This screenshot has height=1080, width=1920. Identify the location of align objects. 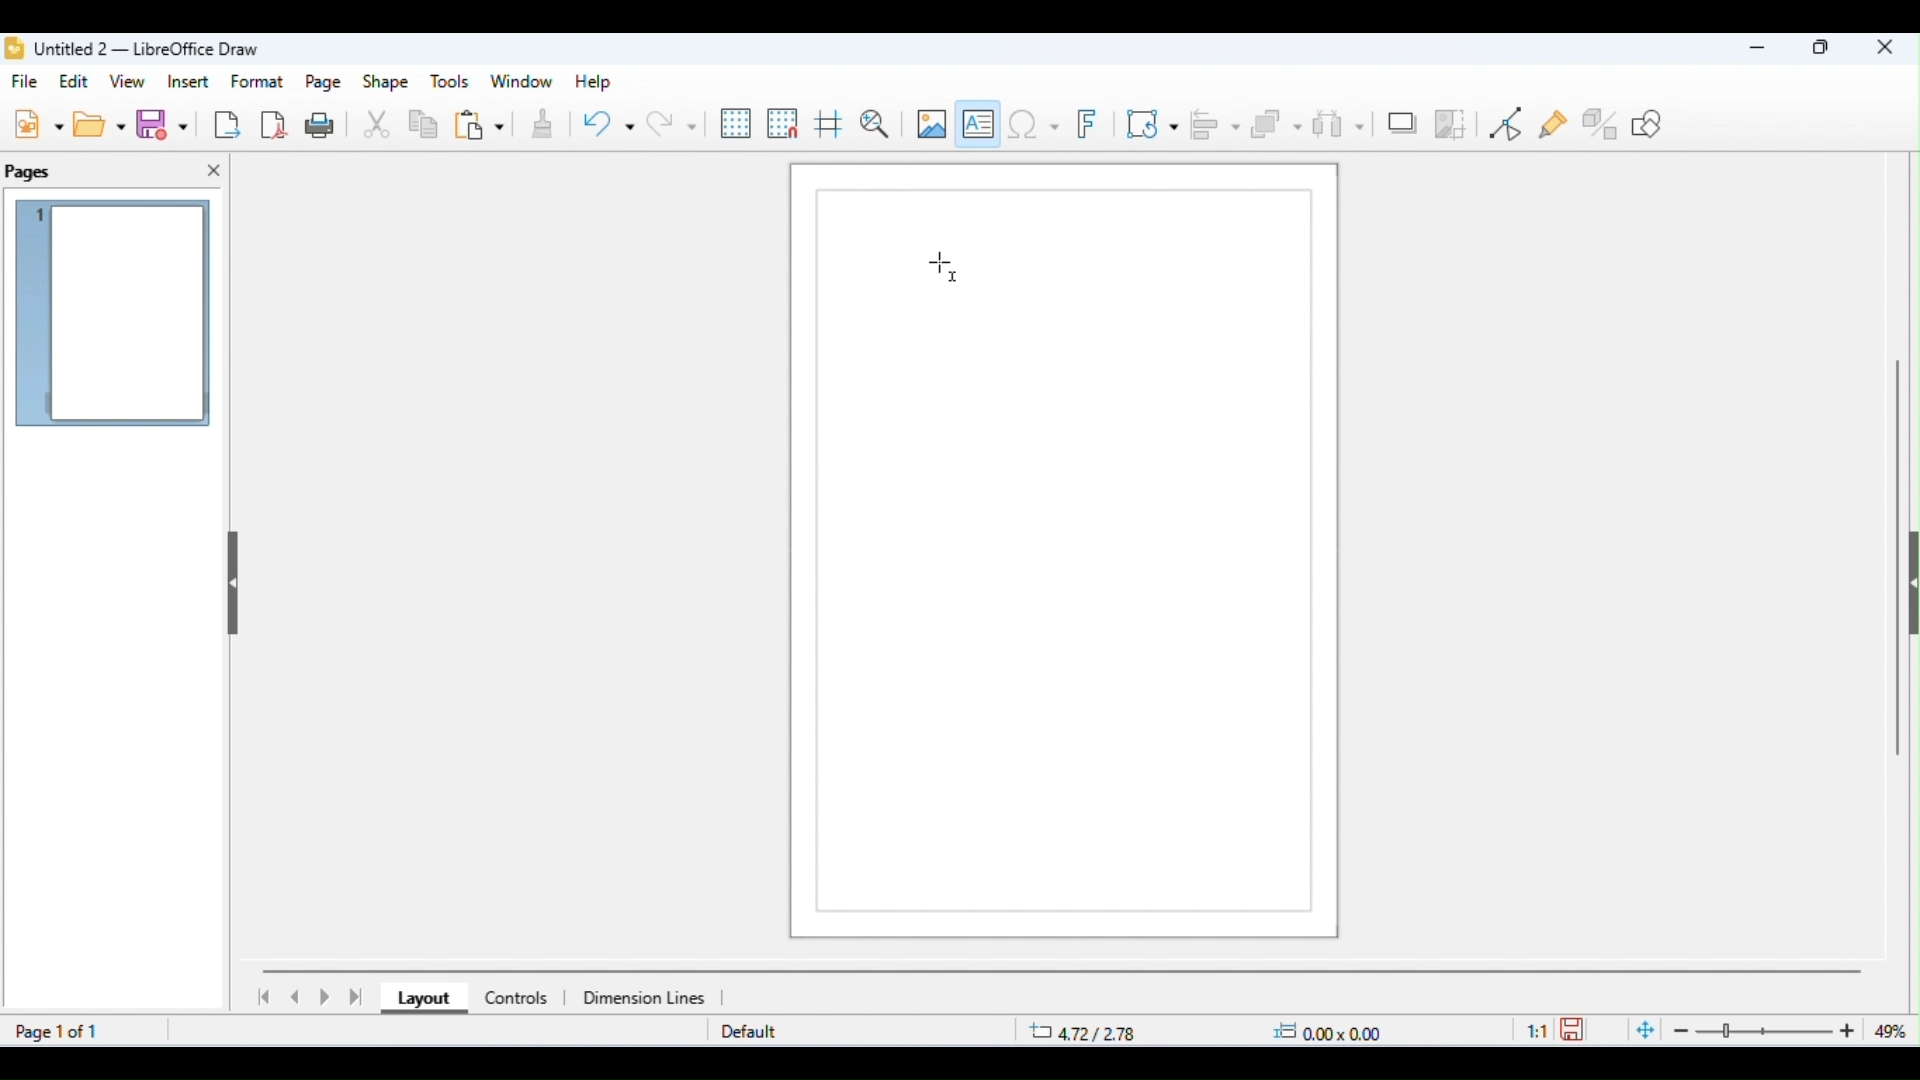
(1217, 124).